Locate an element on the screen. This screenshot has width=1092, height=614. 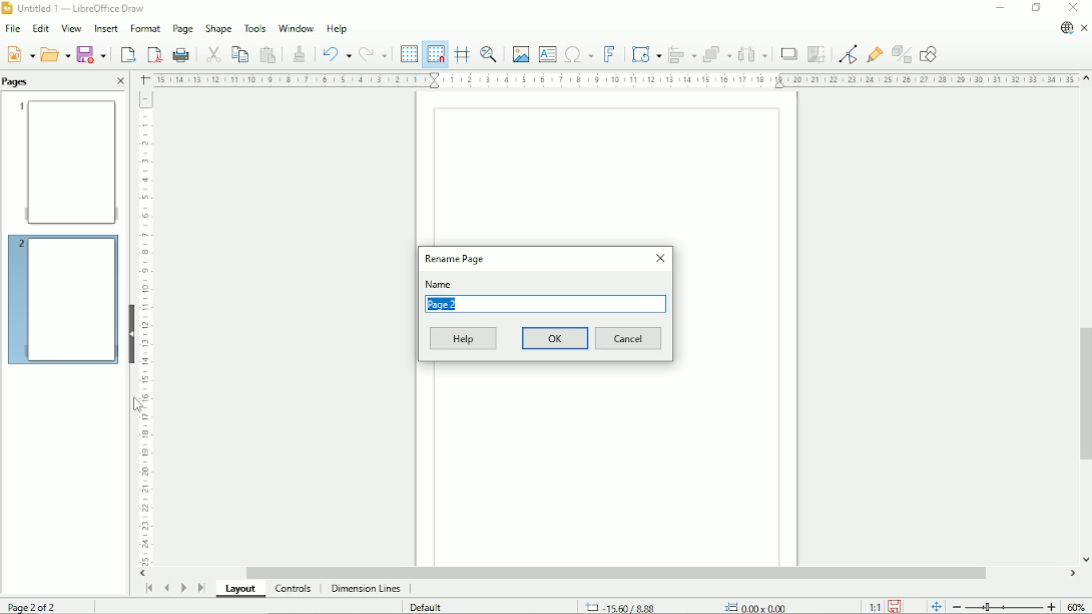
Scroll to first page is located at coordinates (148, 588).